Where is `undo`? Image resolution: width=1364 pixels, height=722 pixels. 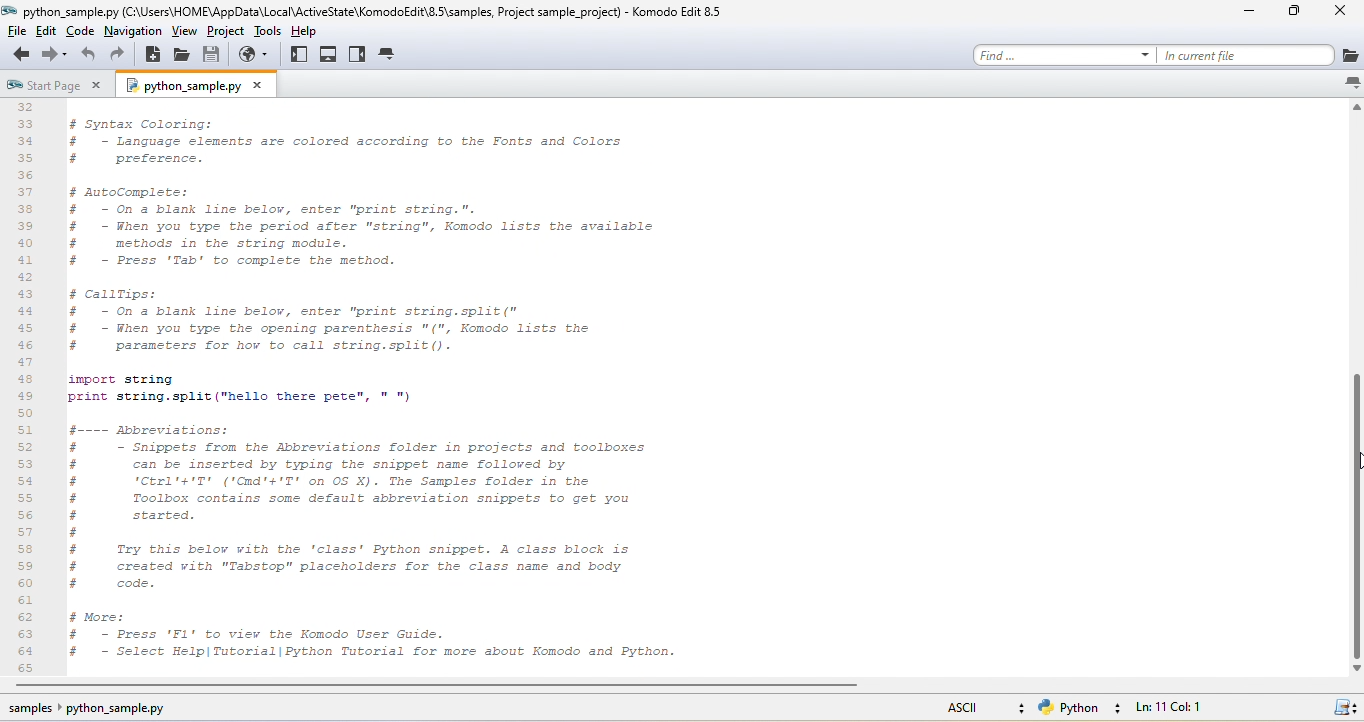 undo is located at coordinates (90, 57).